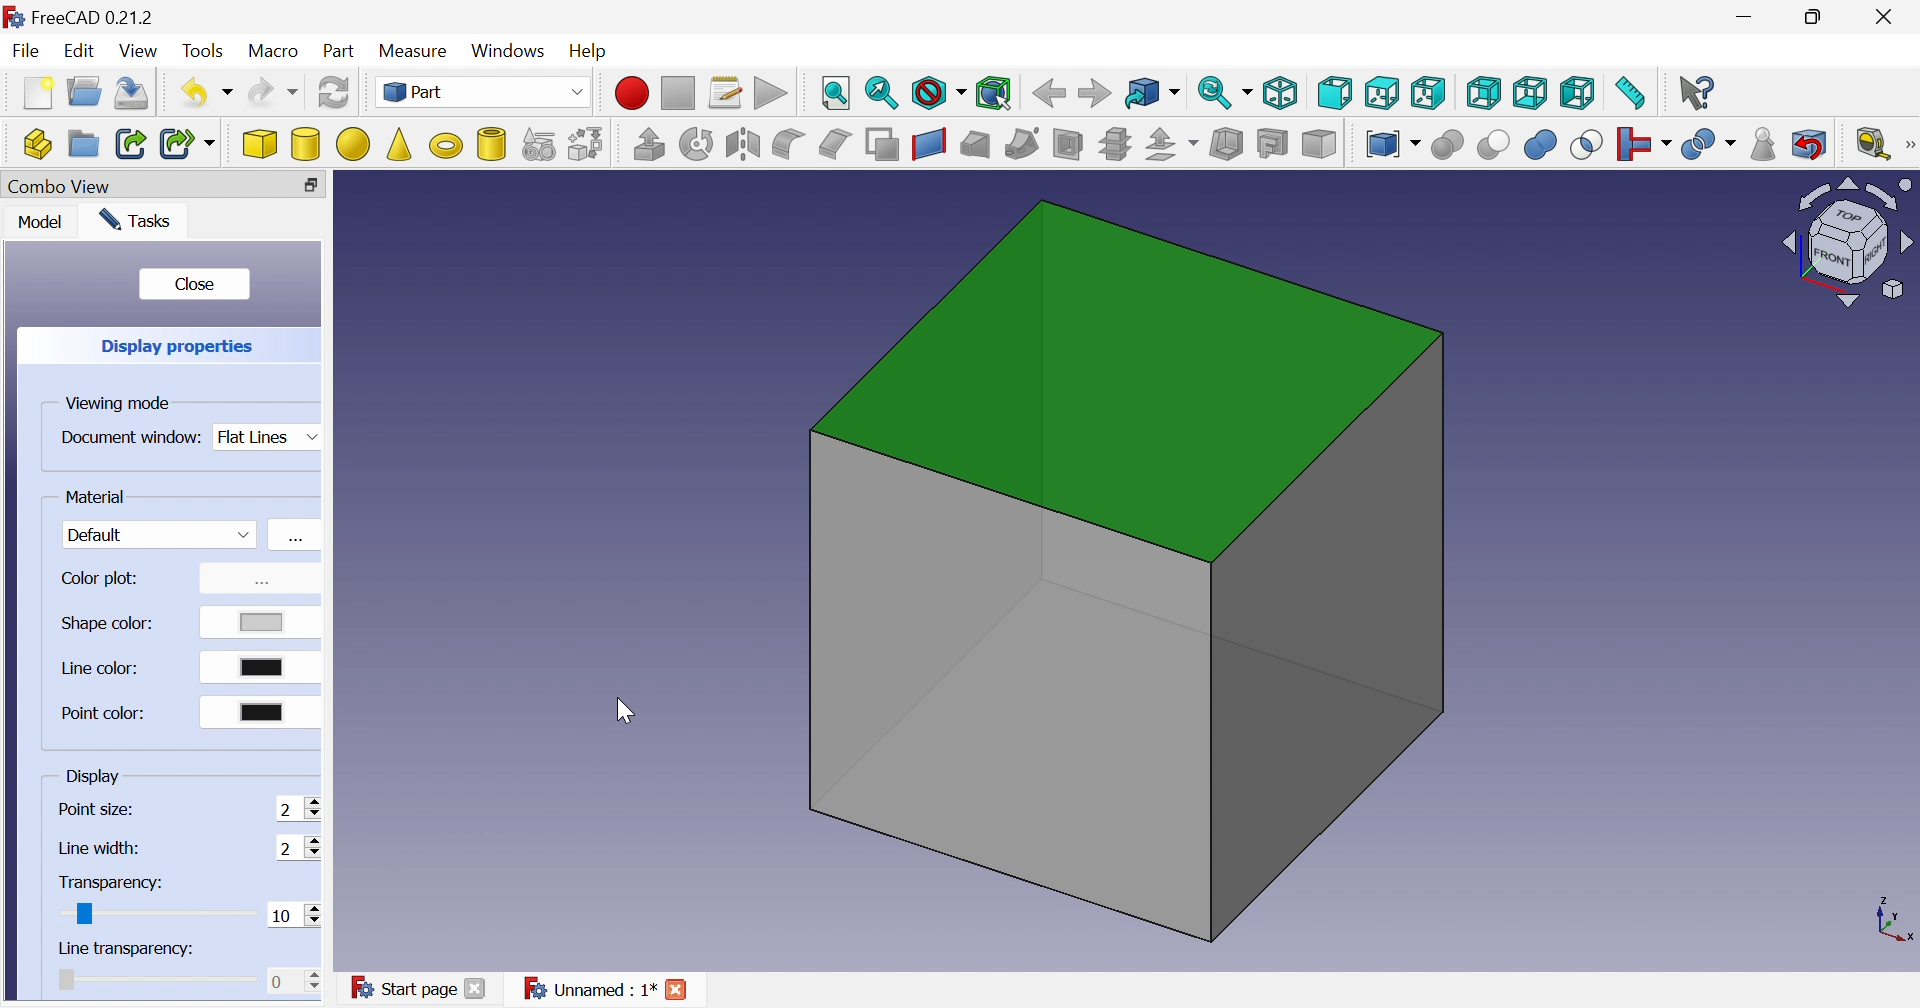 The height and width of the screenshot is (1008, 1920). I want to click on Create ruled surface, so click(930, 145).